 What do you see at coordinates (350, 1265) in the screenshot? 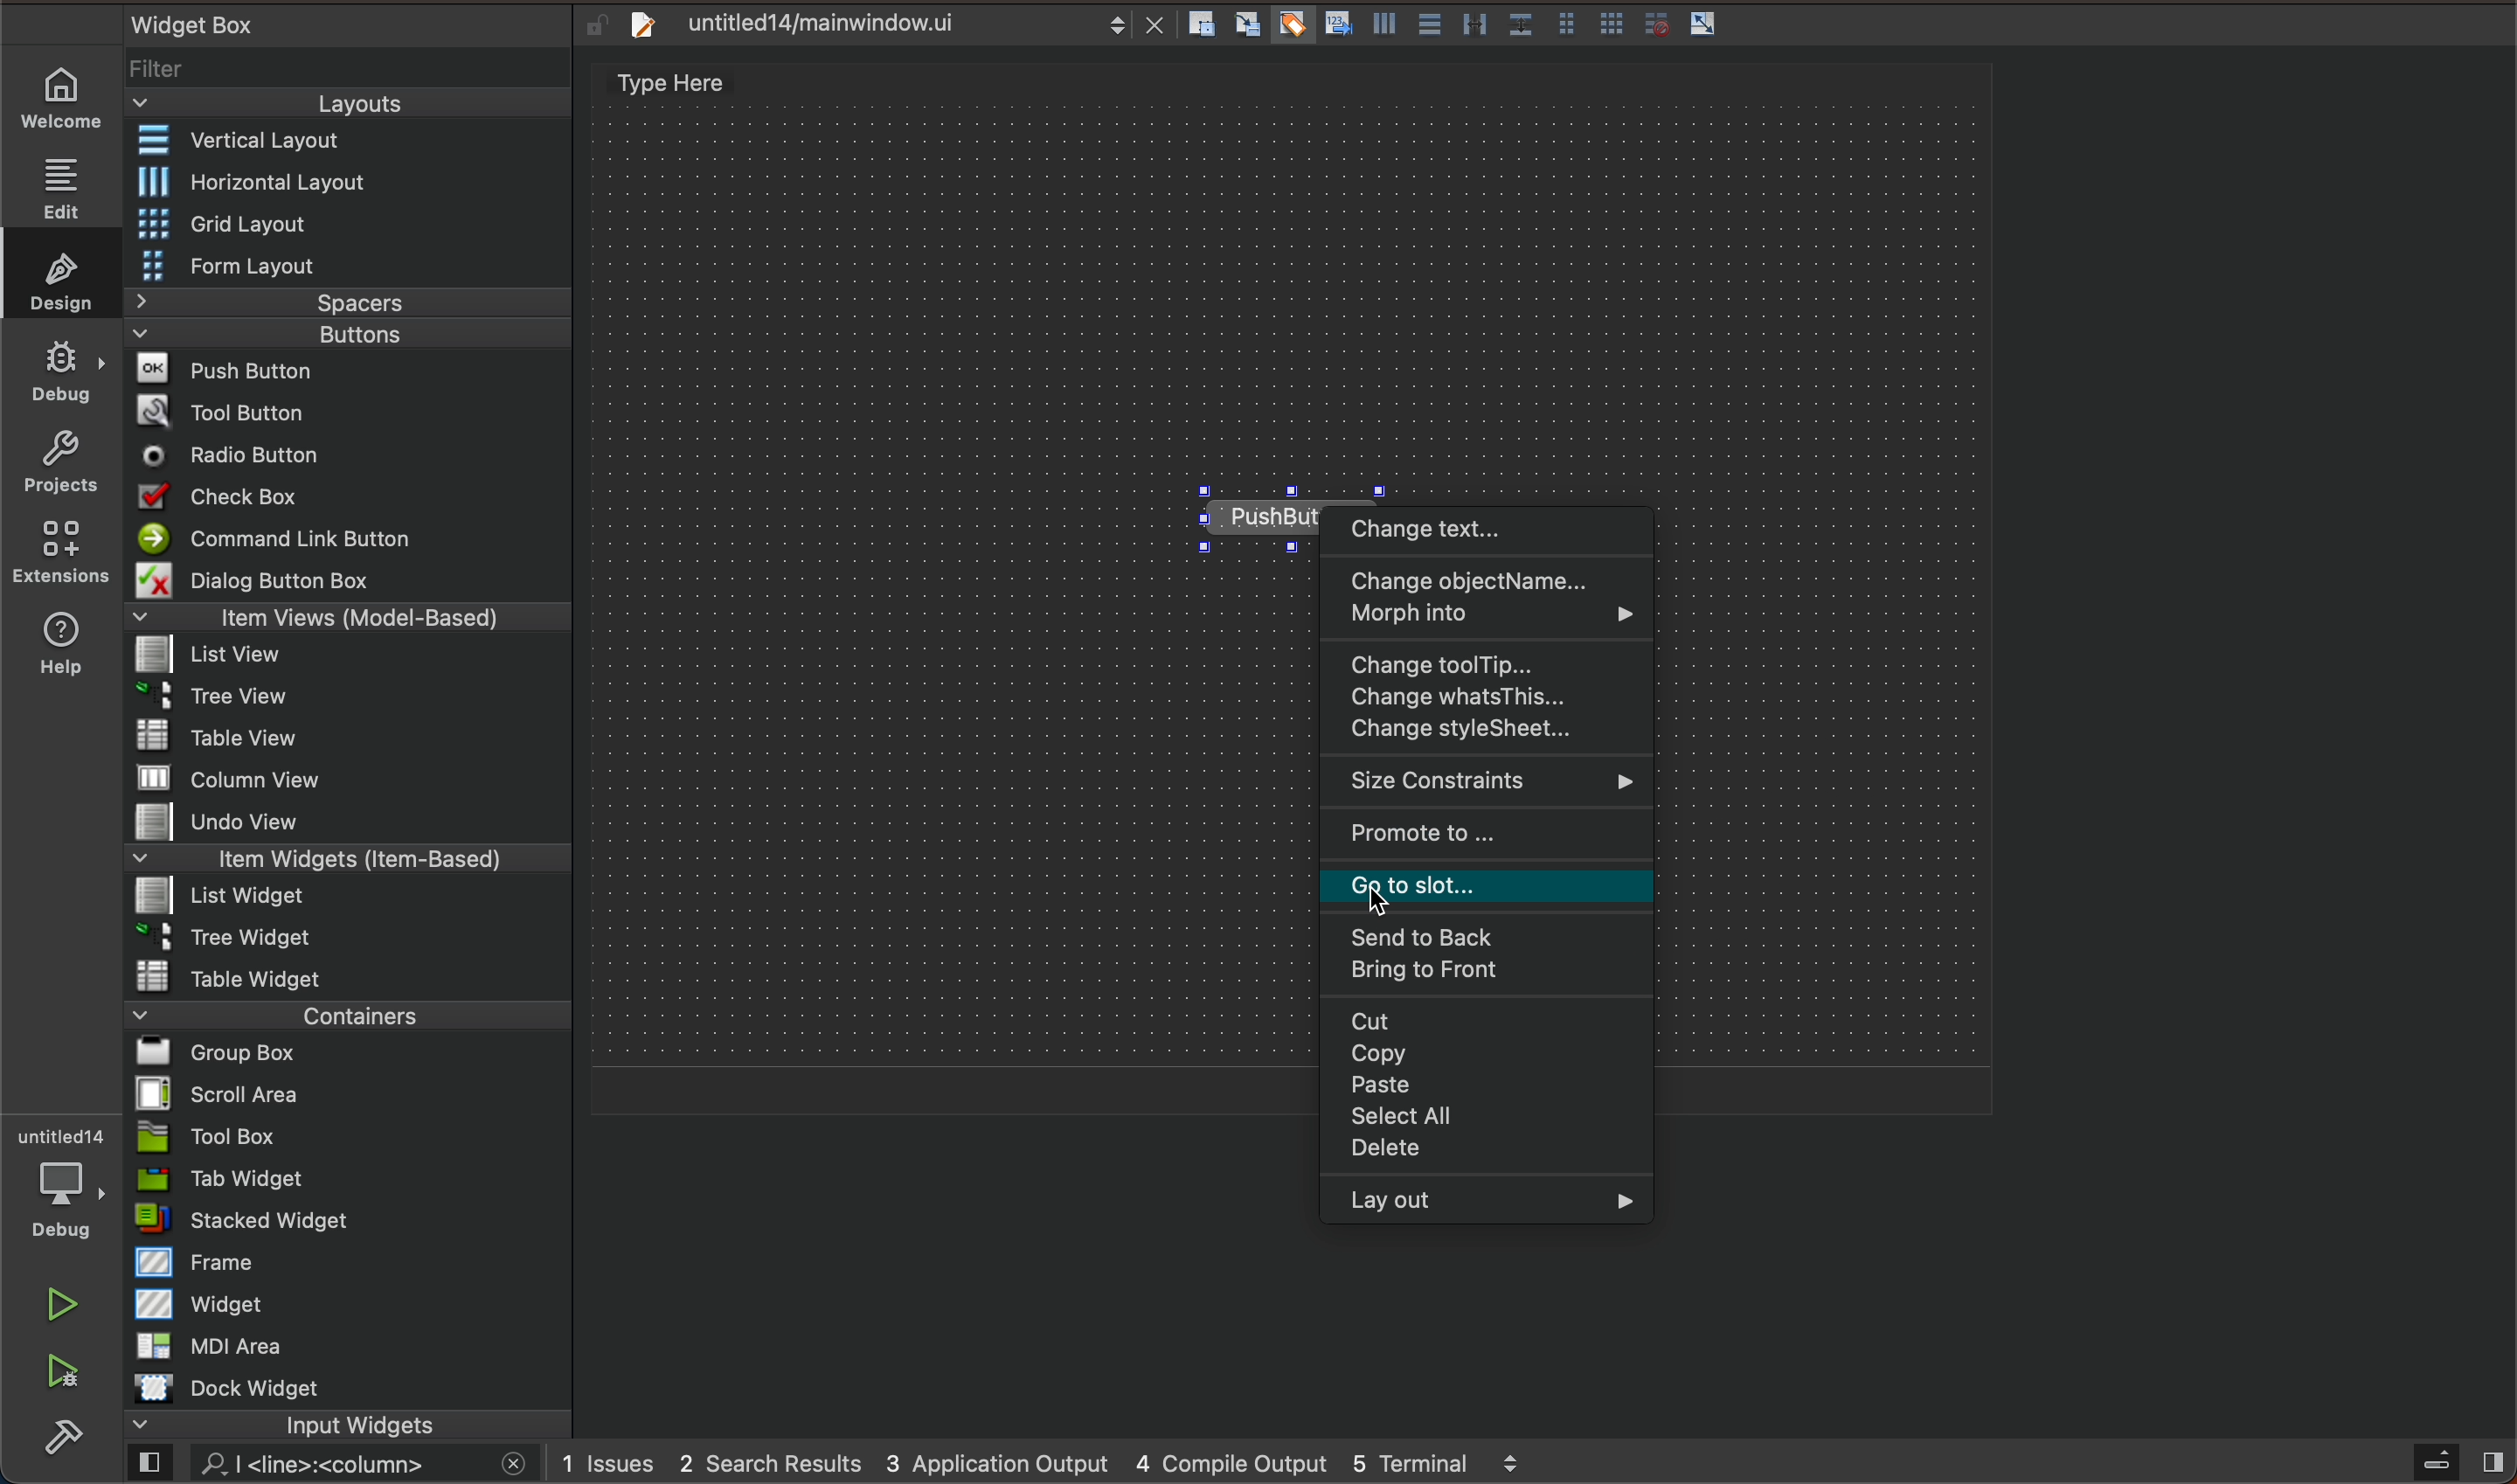
I see `frame` at bounding box center [350, 1265].